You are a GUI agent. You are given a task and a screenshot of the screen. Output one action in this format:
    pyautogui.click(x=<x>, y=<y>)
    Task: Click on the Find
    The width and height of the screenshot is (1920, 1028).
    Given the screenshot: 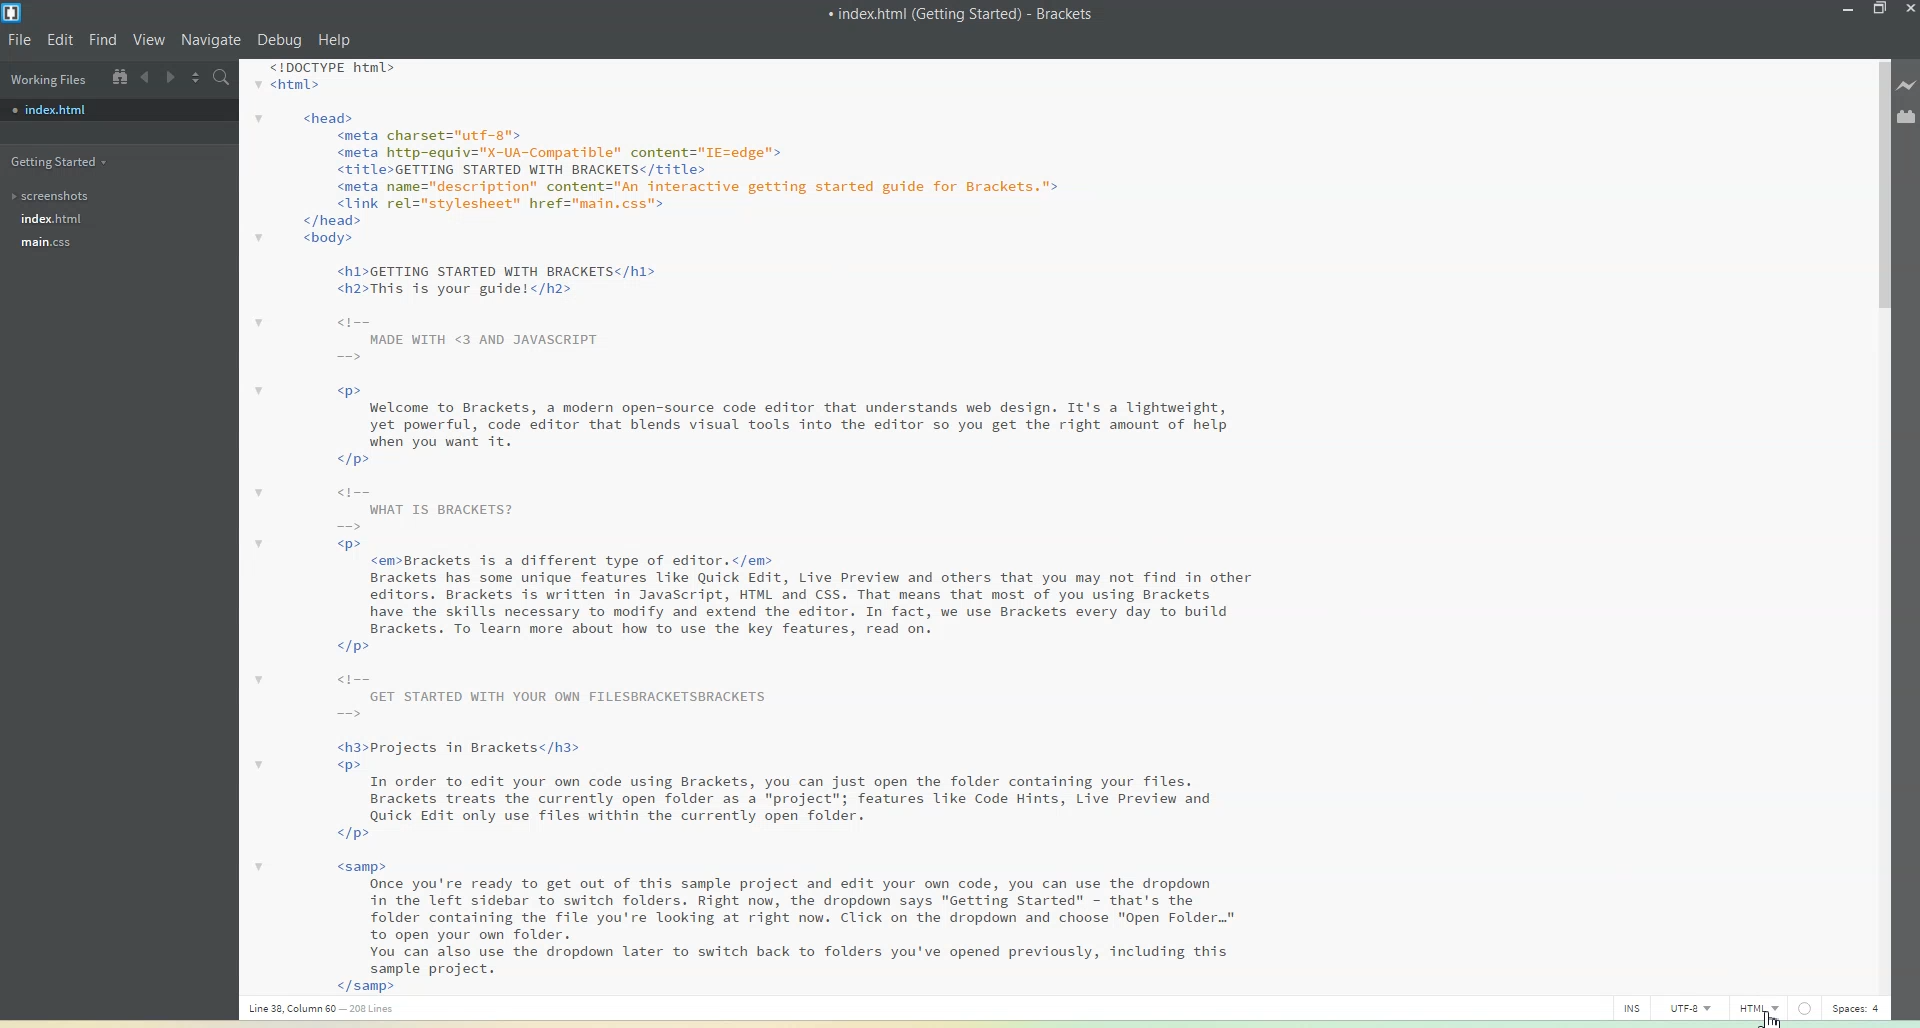 What is the action you would take?
    pyautogui.click(x=103, y=40)
    